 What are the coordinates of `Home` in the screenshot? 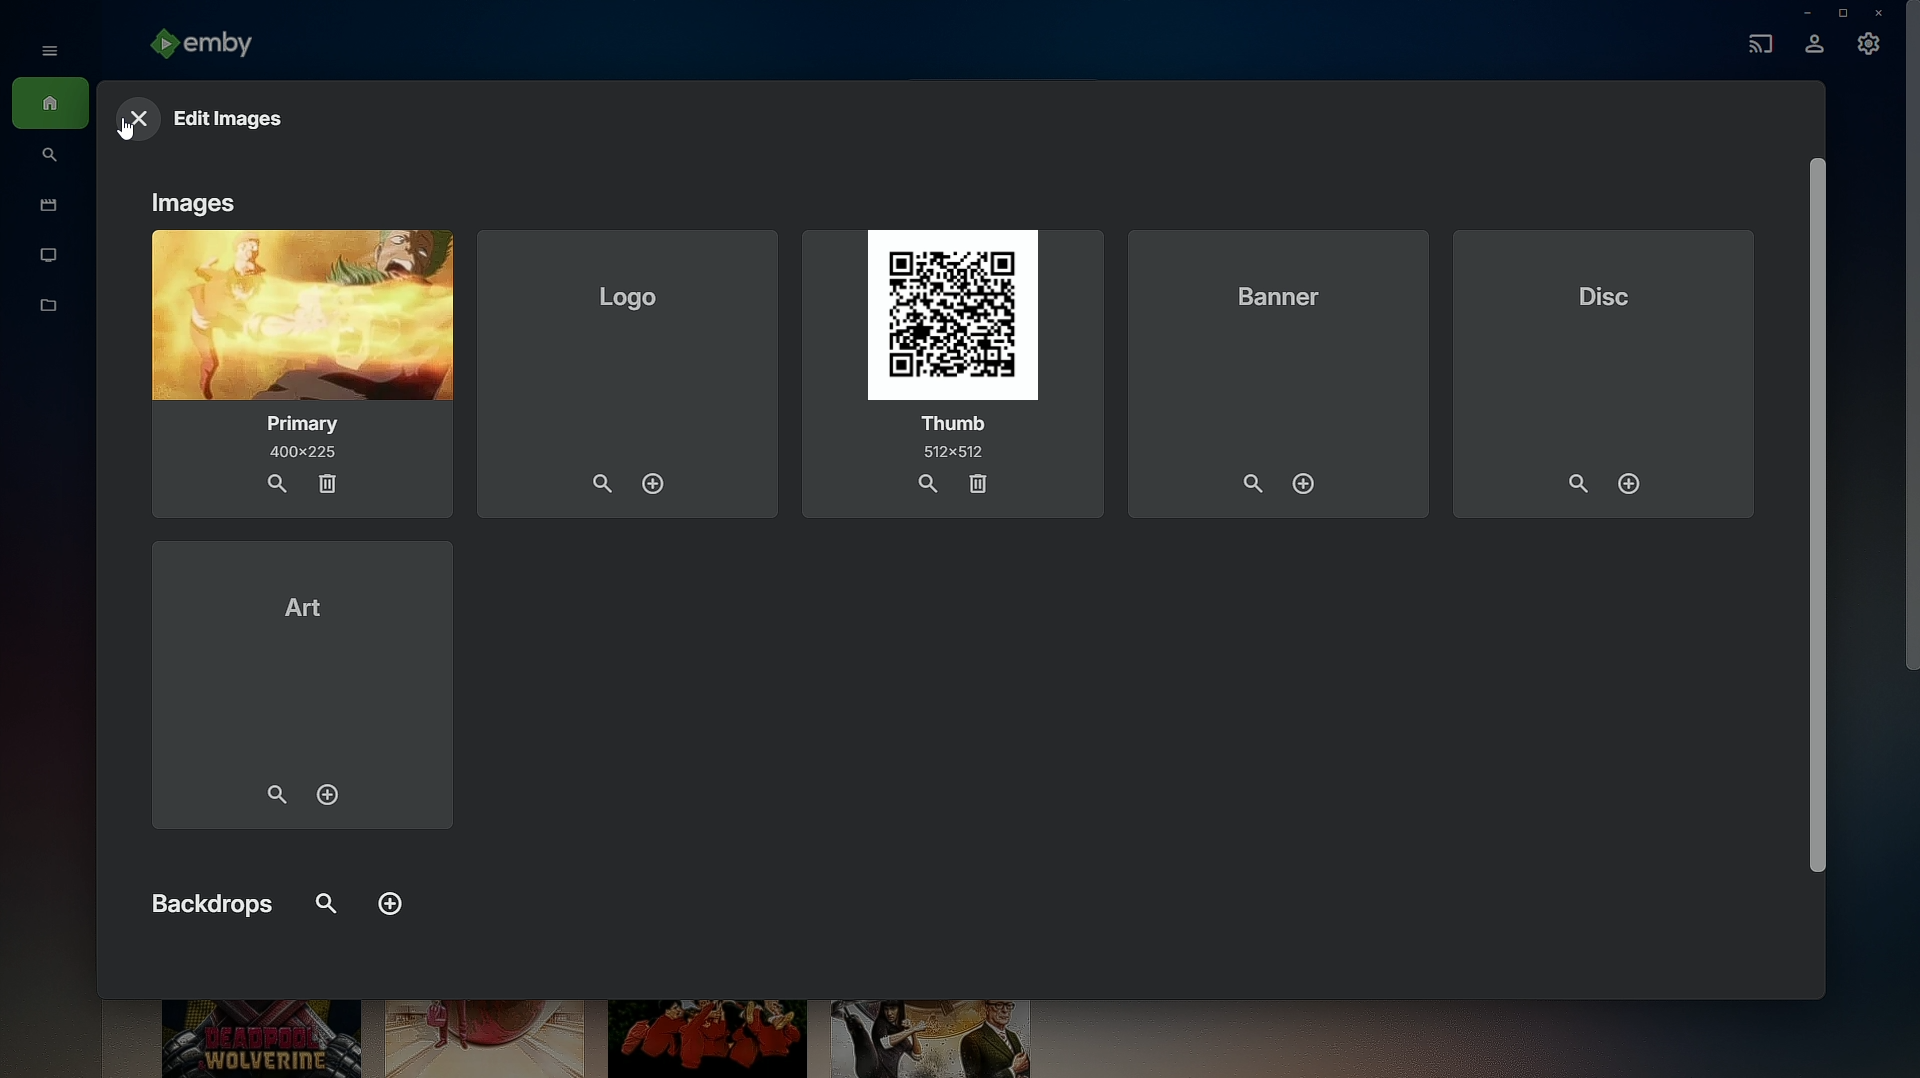 It's located at (50, 105).